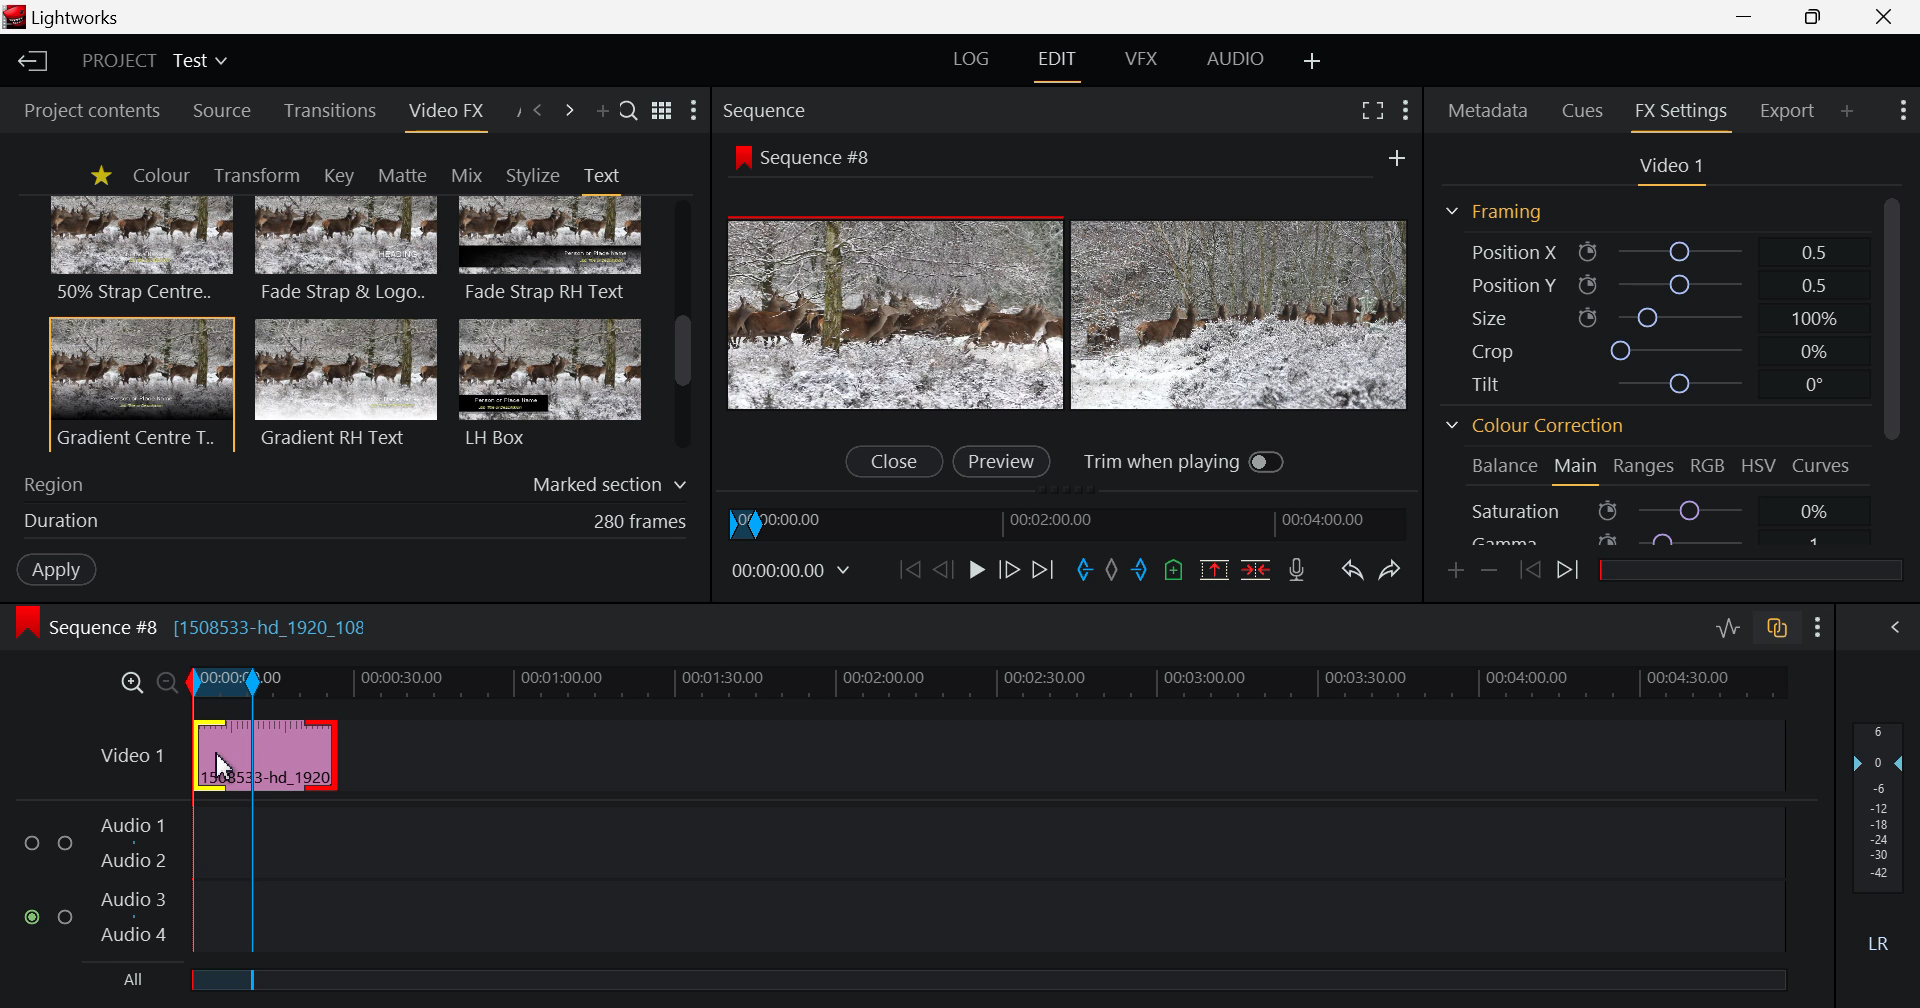 This screenshot has height=1008, width=1920. What do you see at coordinates (1045, 569) in the screenshot?
I see `To End` at bounding box center [1045, 569].